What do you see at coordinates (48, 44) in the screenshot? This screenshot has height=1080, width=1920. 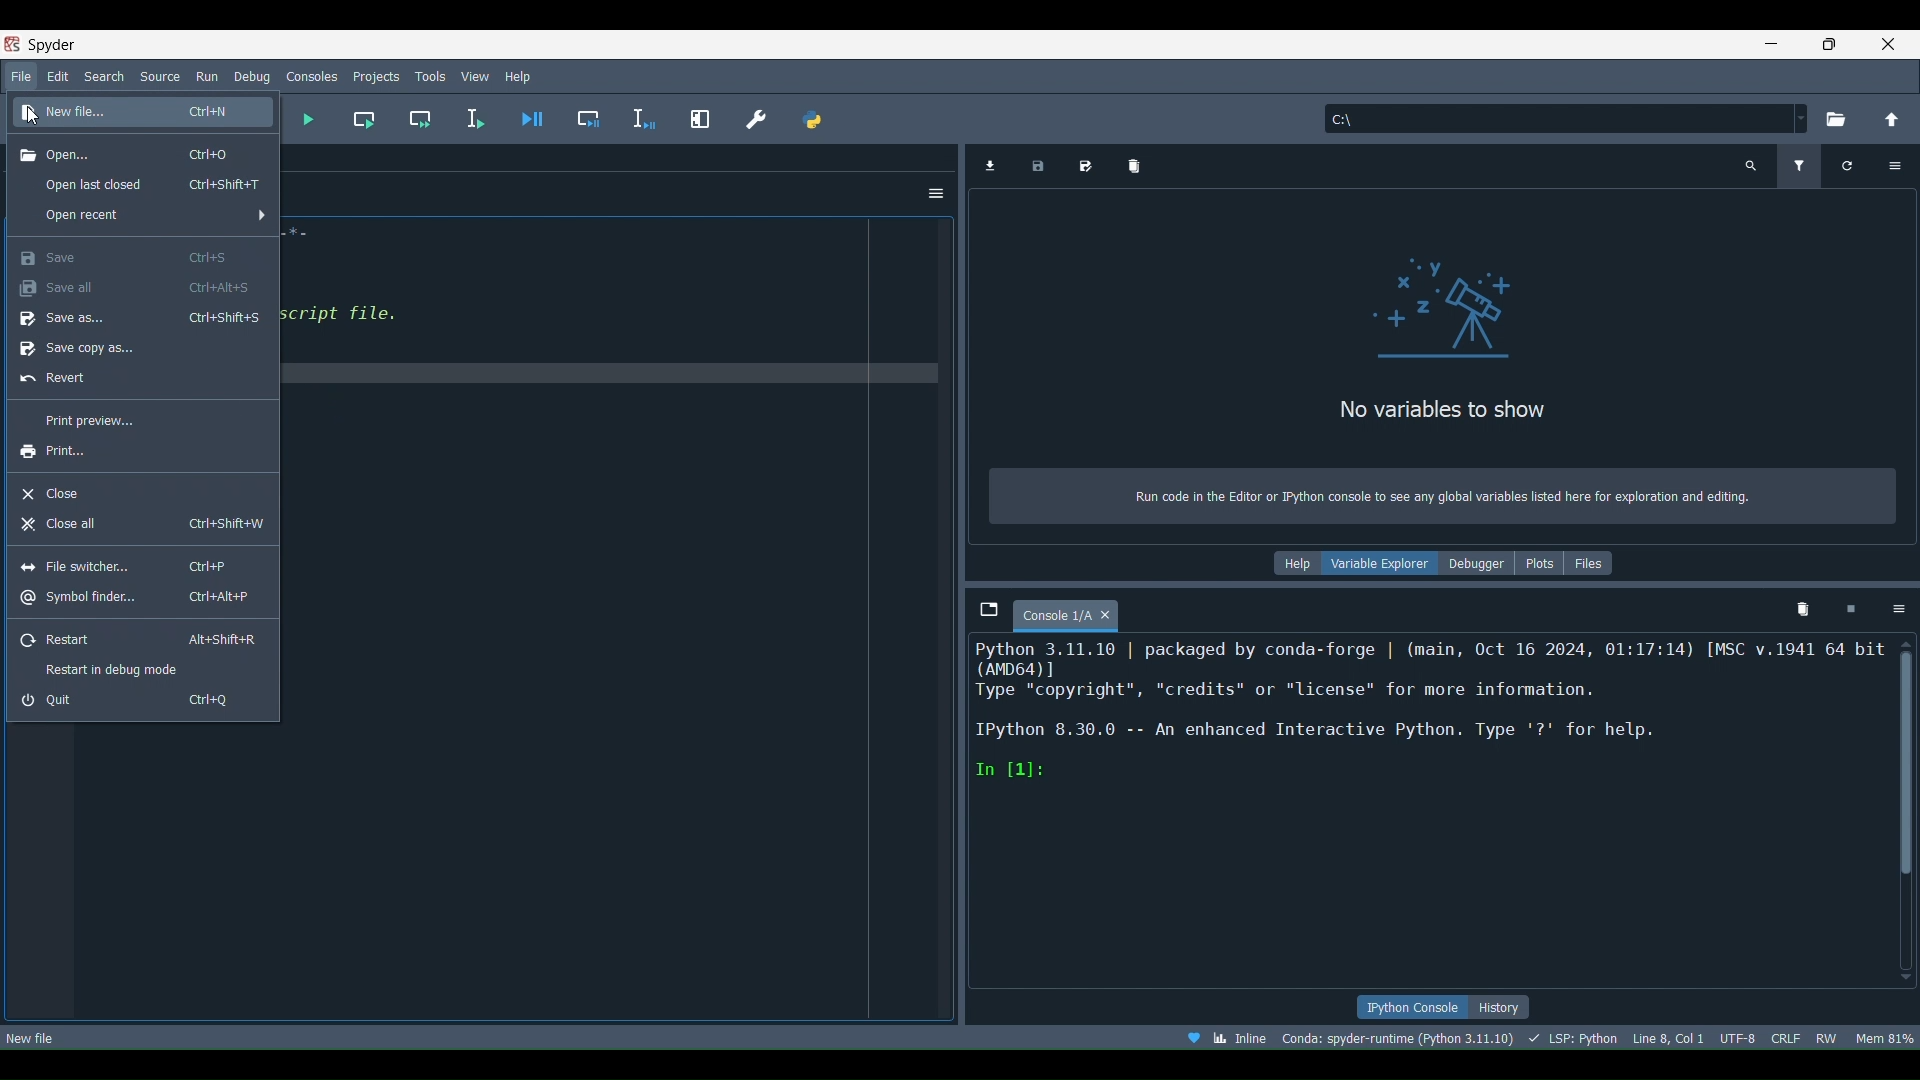 I see `spyder logo` at bounding box center [48, 44].